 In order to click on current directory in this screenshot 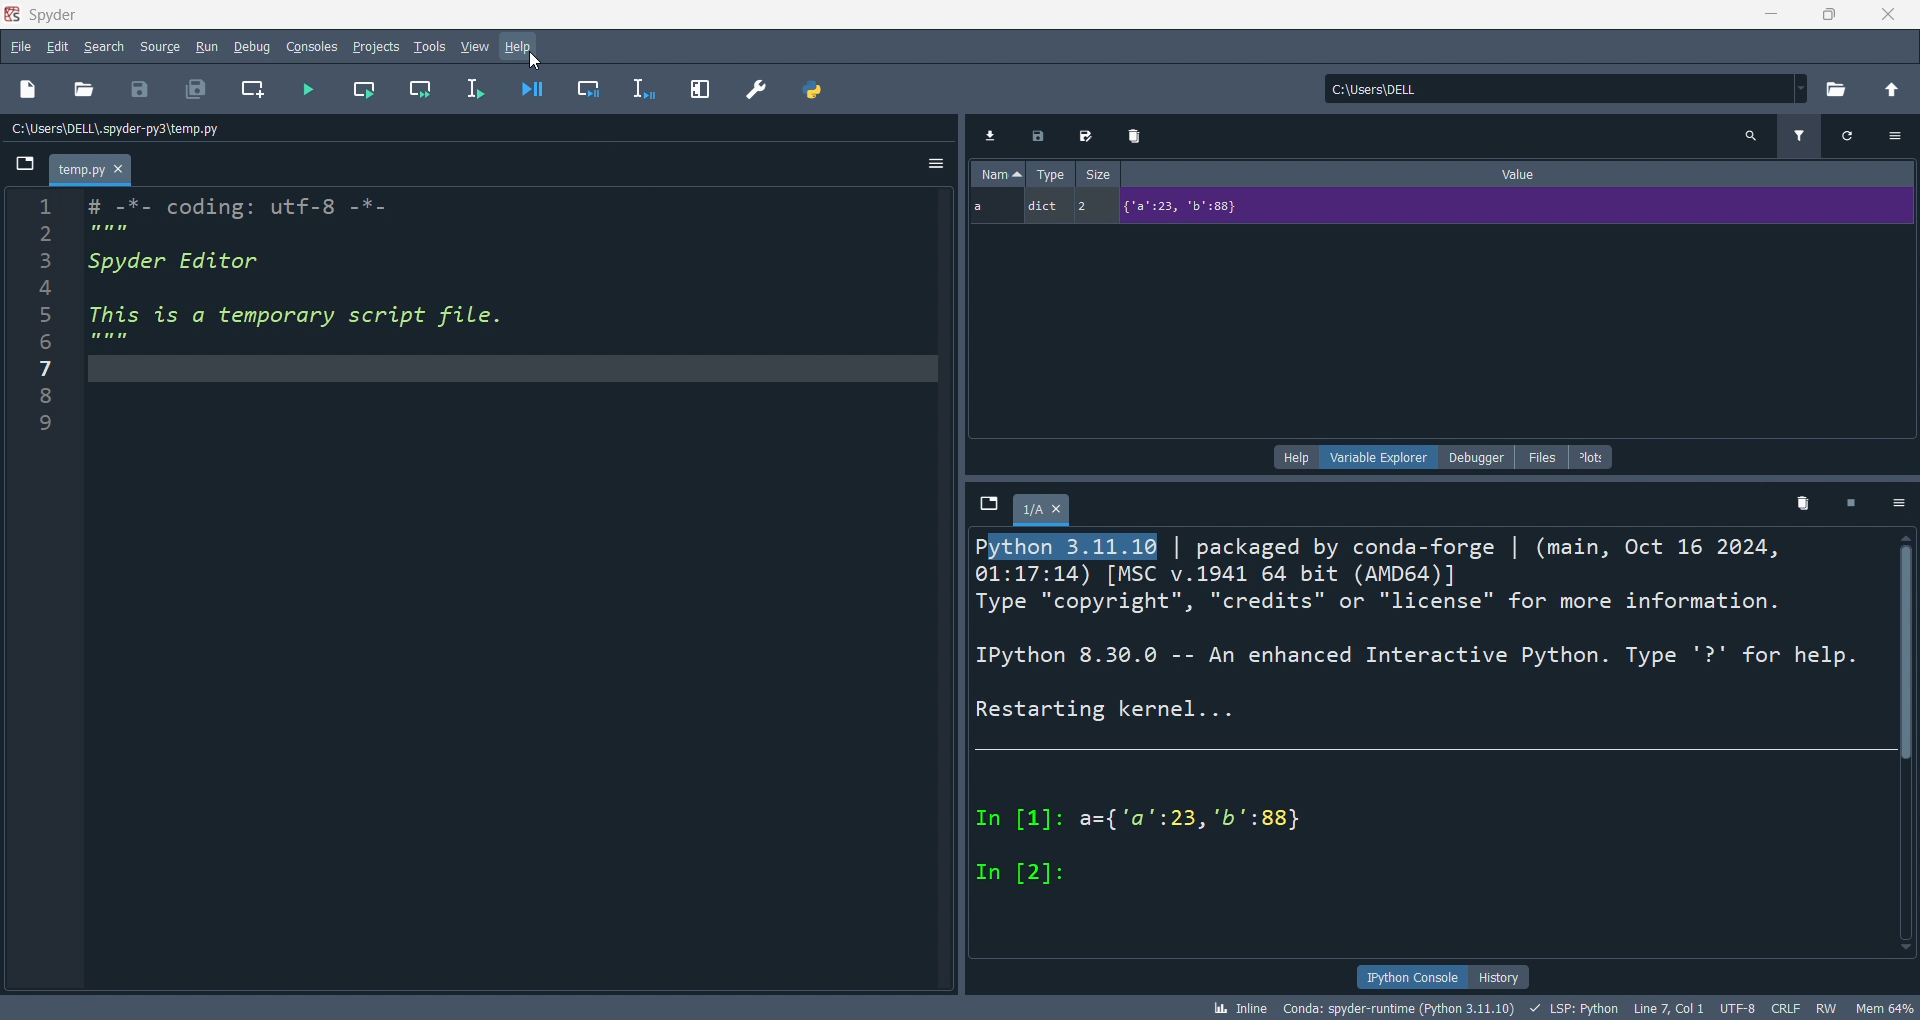, I will do `click(1567, 88)`.